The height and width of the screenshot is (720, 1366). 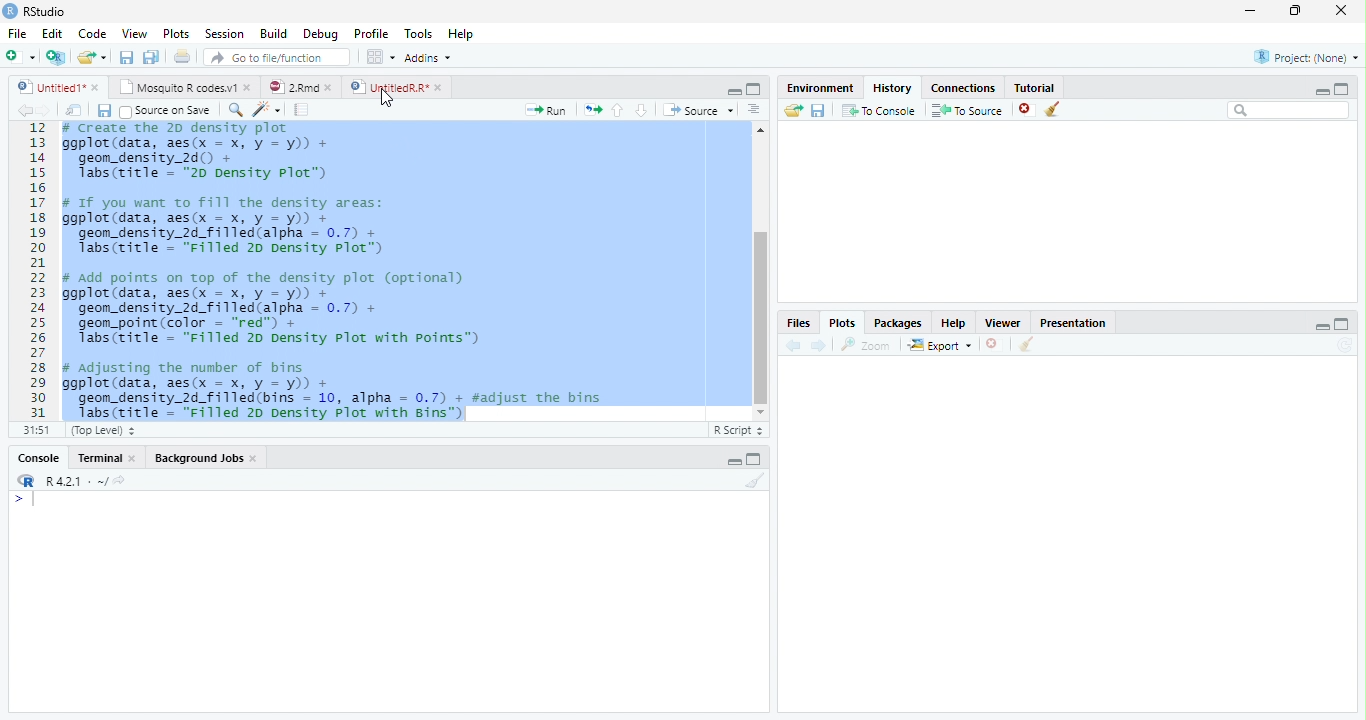 I want to click on Terminal, so click(x=99, y=458).